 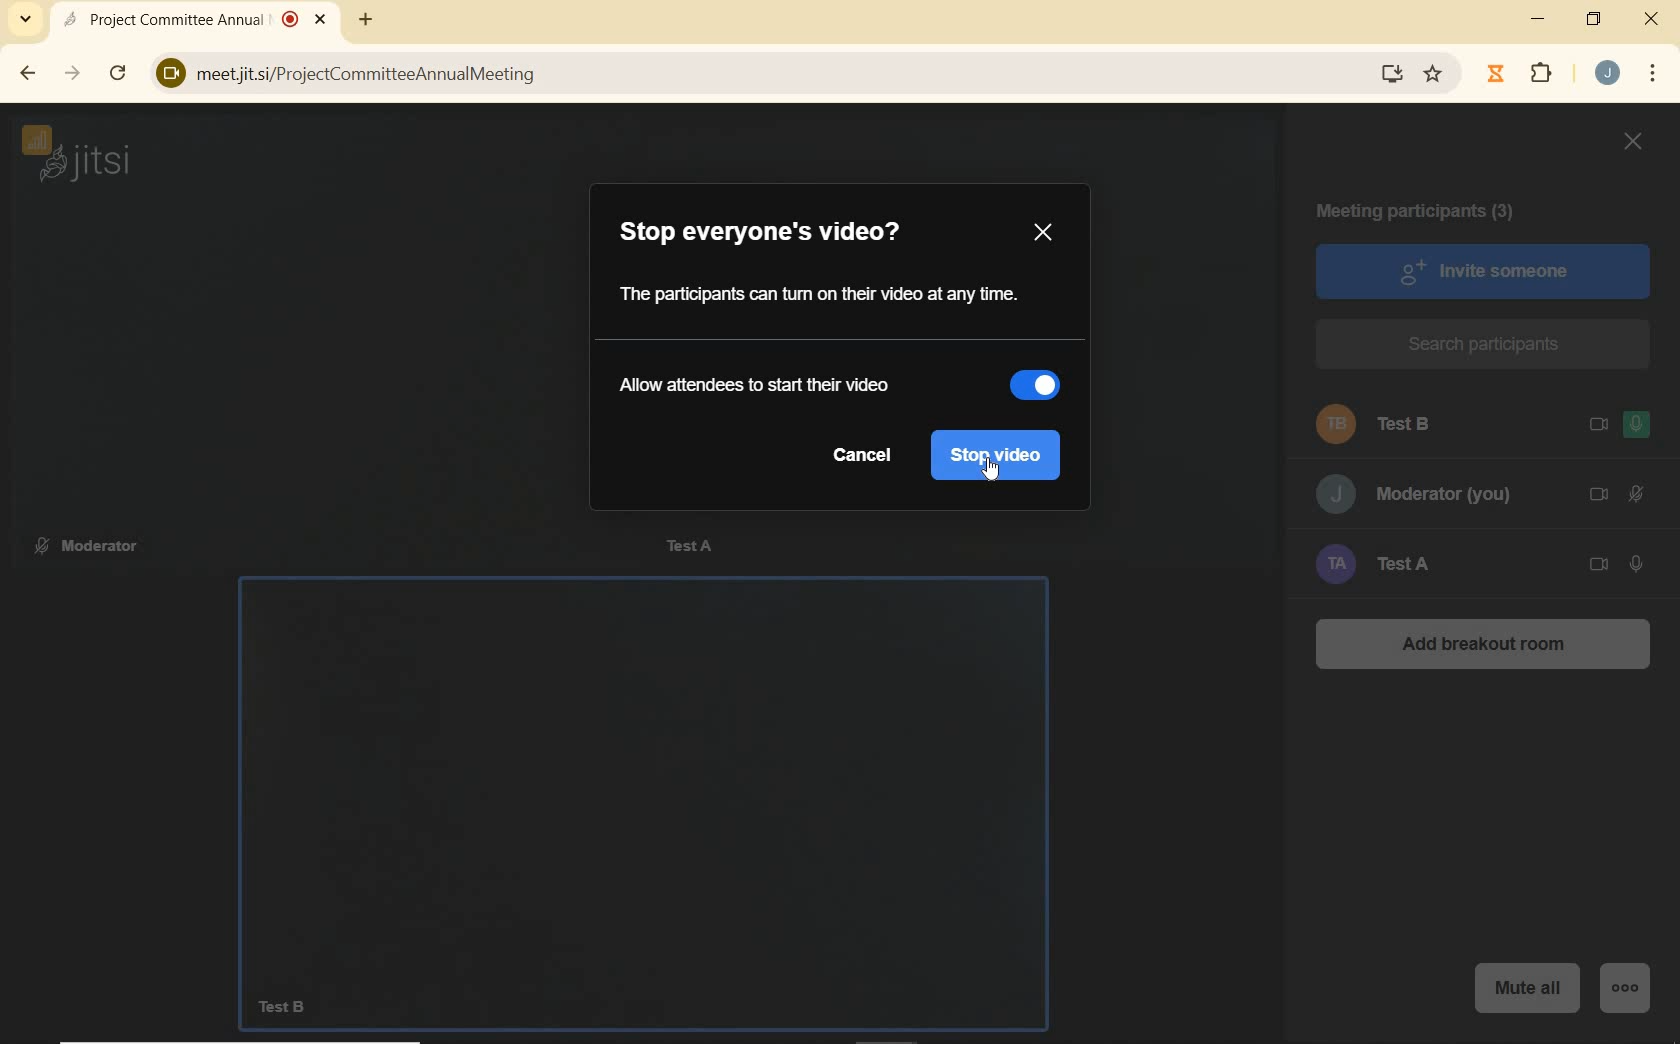 What do you see at coordinates (26, 23) in the screenshot?
I see `SEARCH TABS` at bounding box center [26, 23].